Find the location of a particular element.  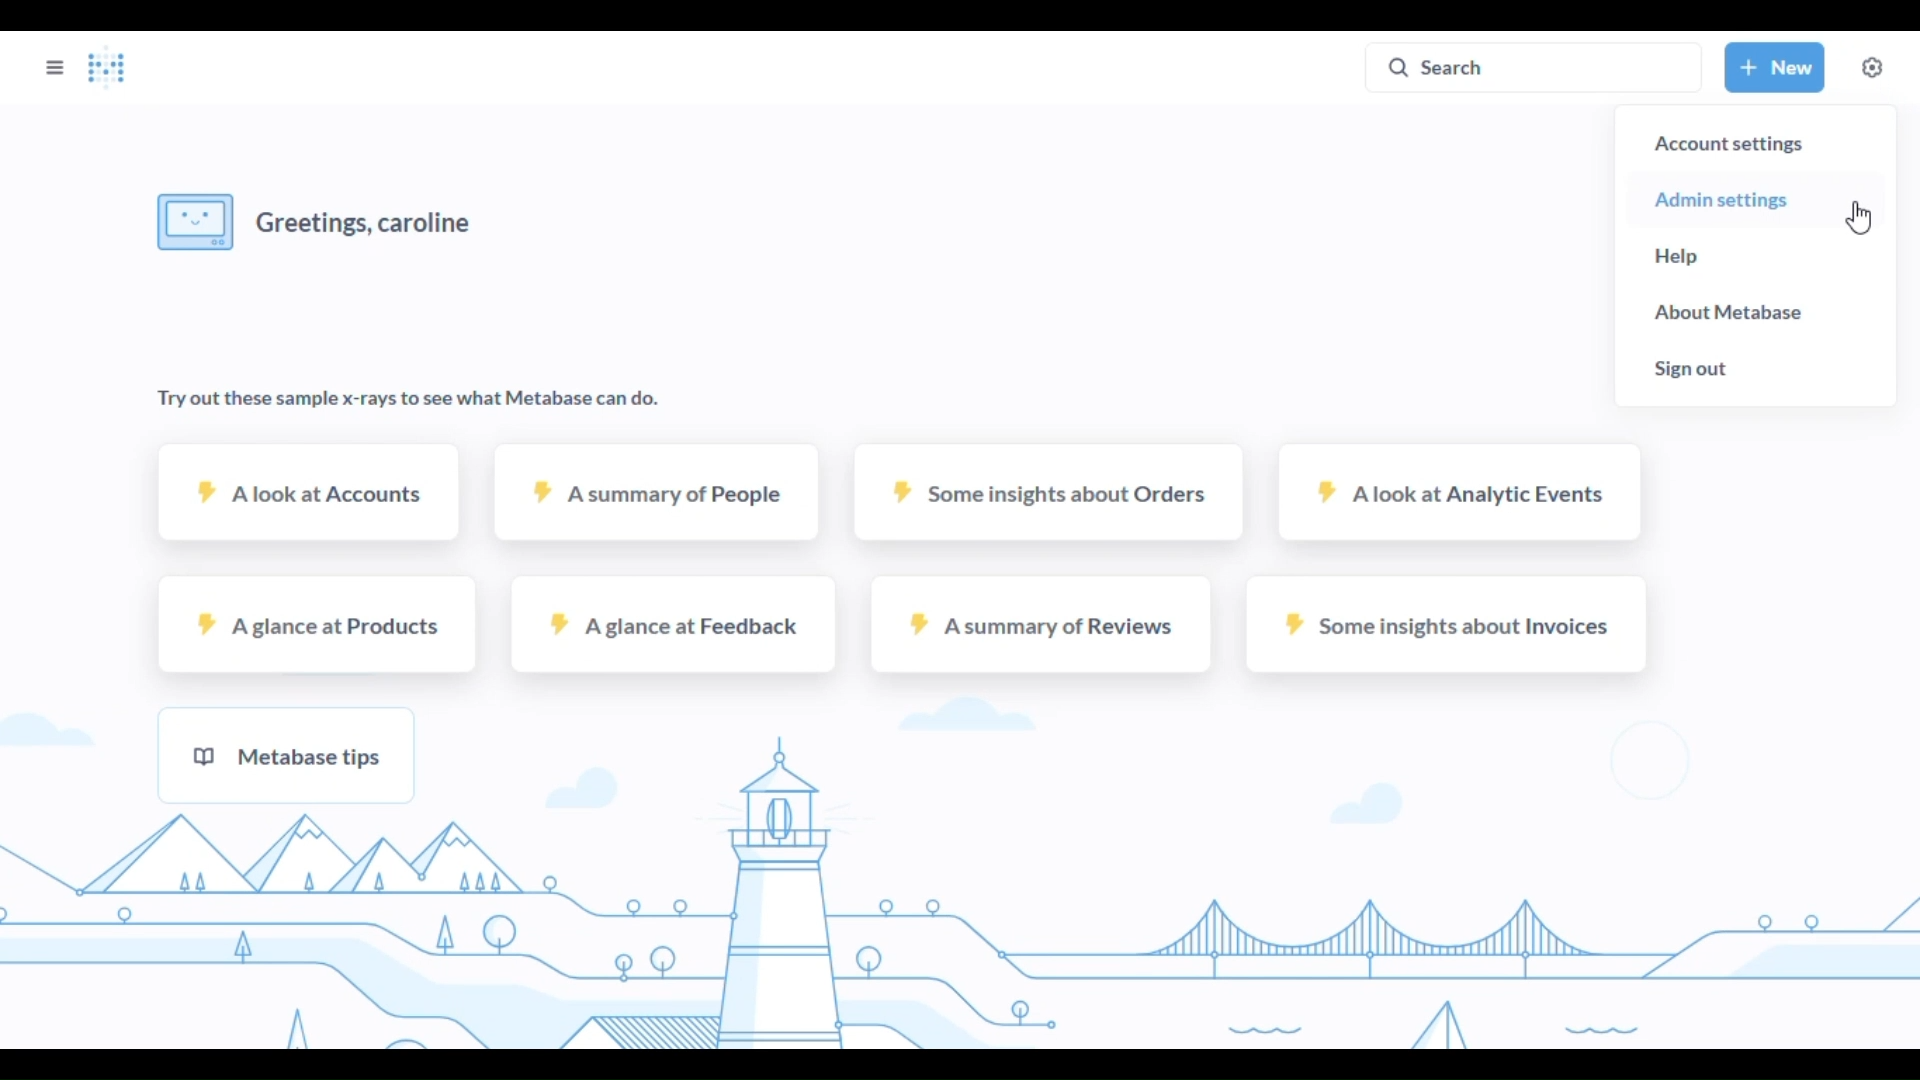

settings is located at coordinates (1872, 67).